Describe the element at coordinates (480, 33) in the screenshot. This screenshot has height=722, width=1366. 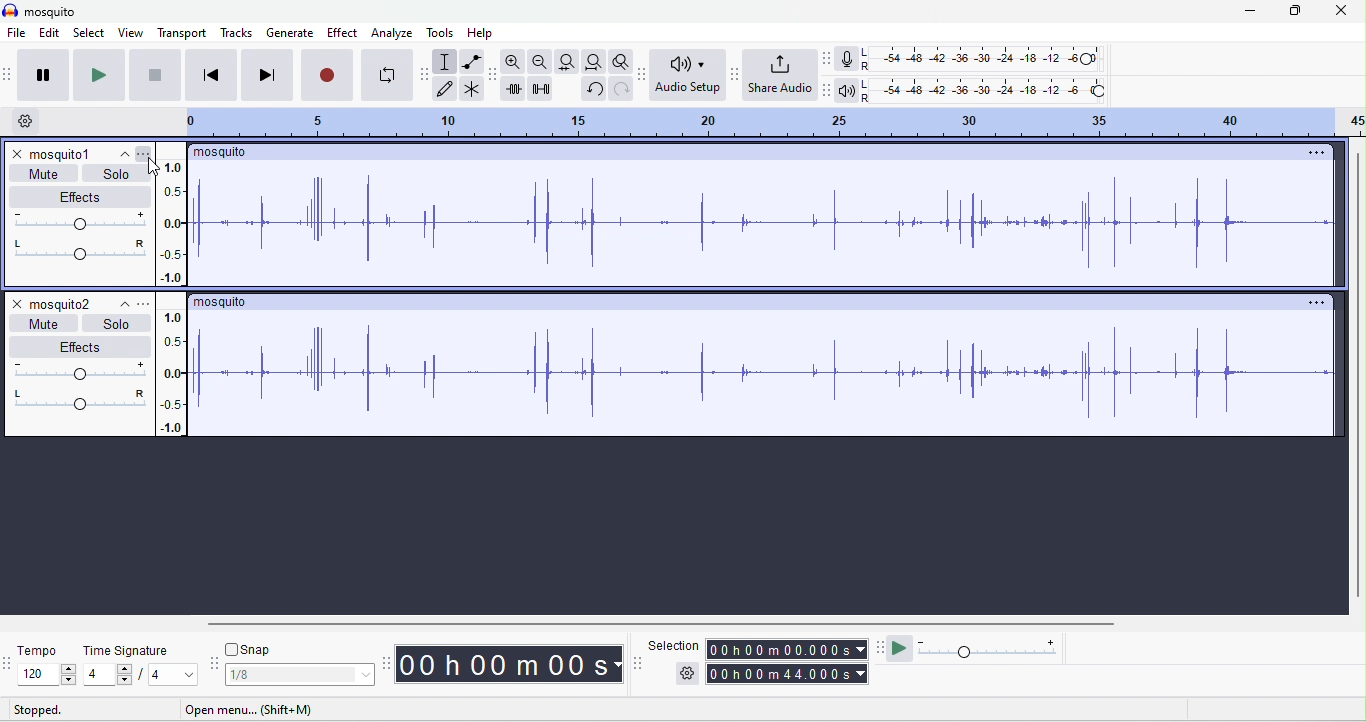
I see `help` at that location.